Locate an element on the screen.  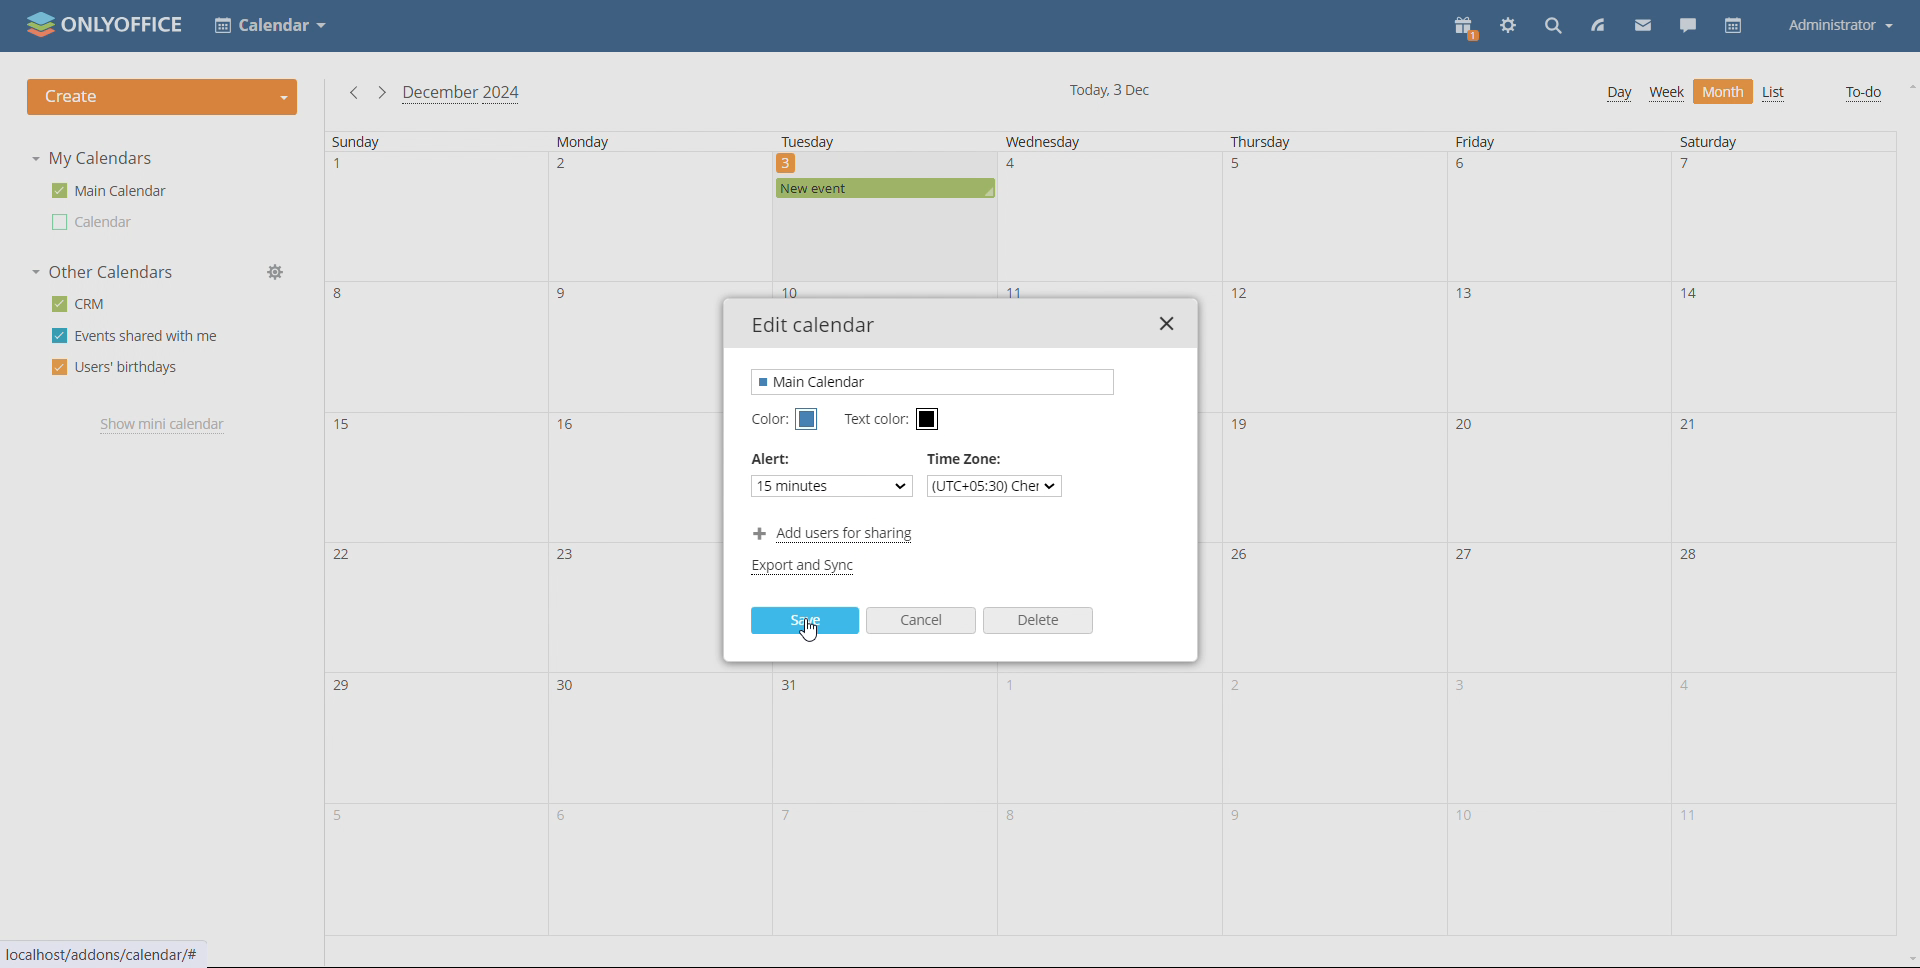
address is located at coordinates (105, 955).